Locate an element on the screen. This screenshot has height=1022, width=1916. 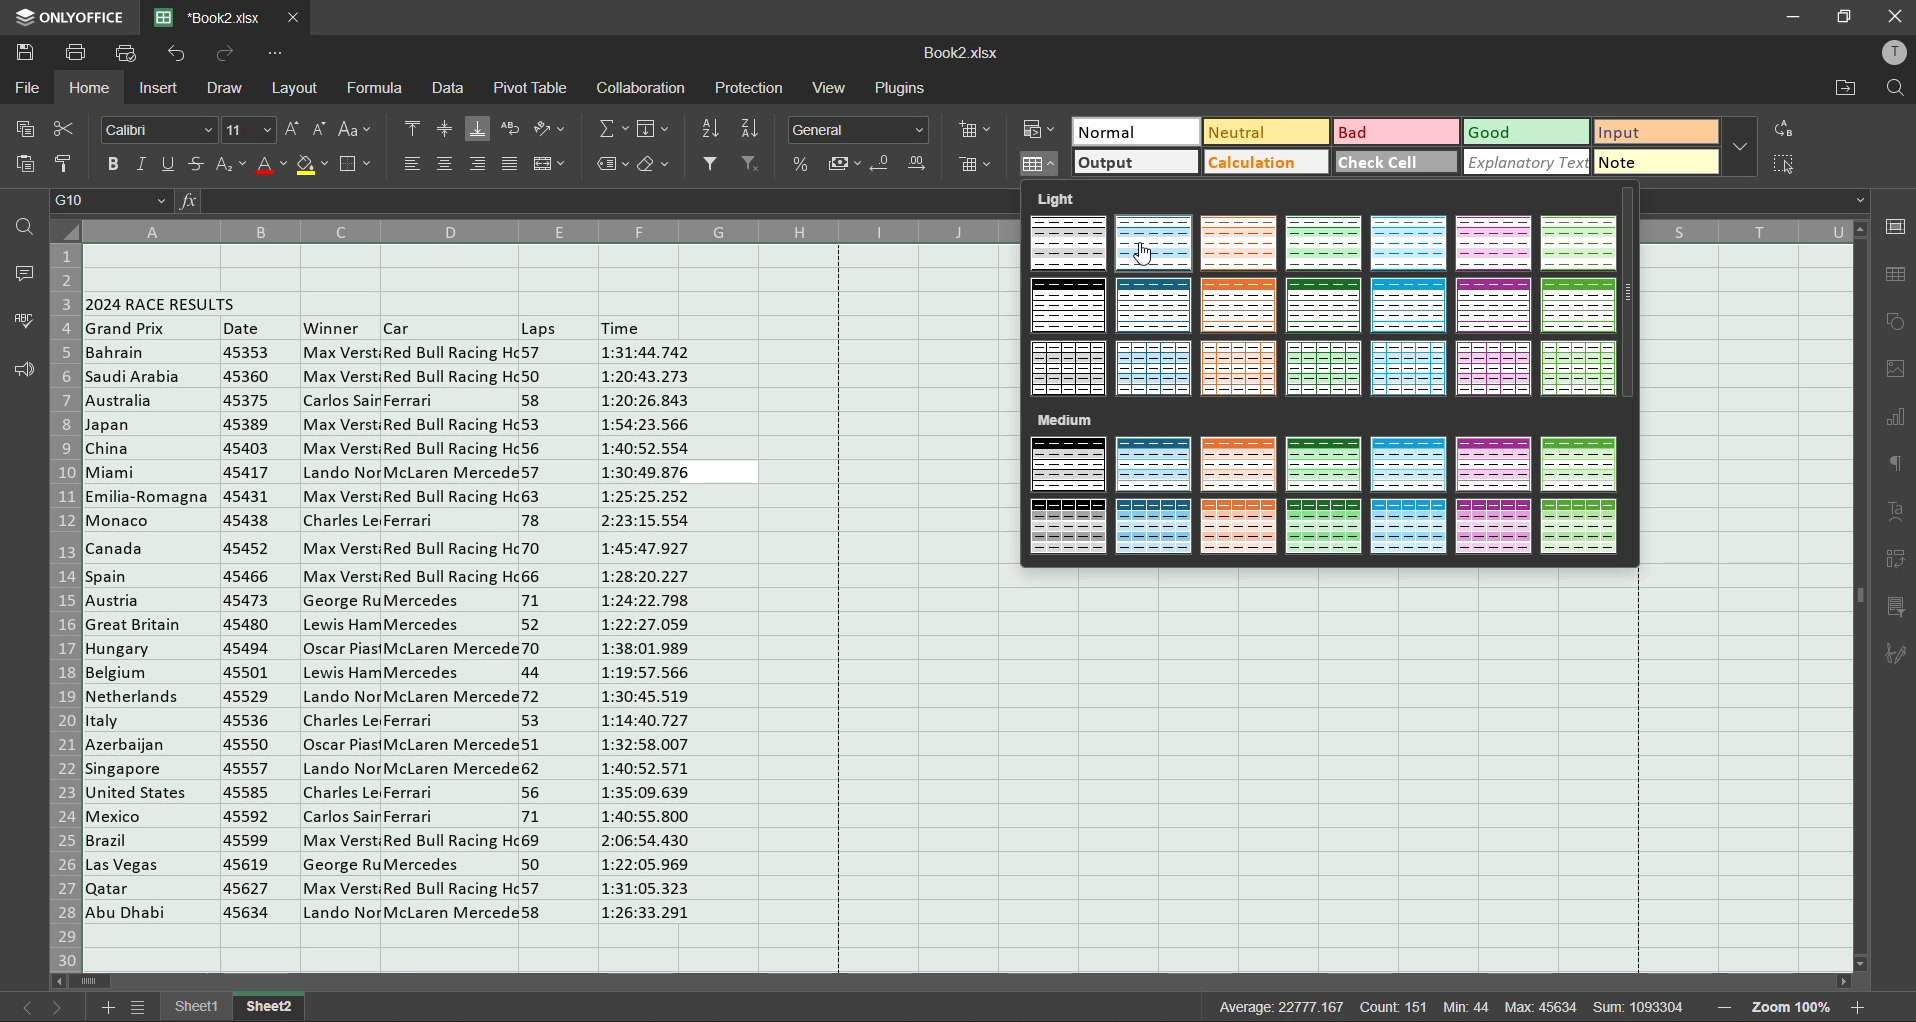
minimize is located at coordinates (1793, 18).